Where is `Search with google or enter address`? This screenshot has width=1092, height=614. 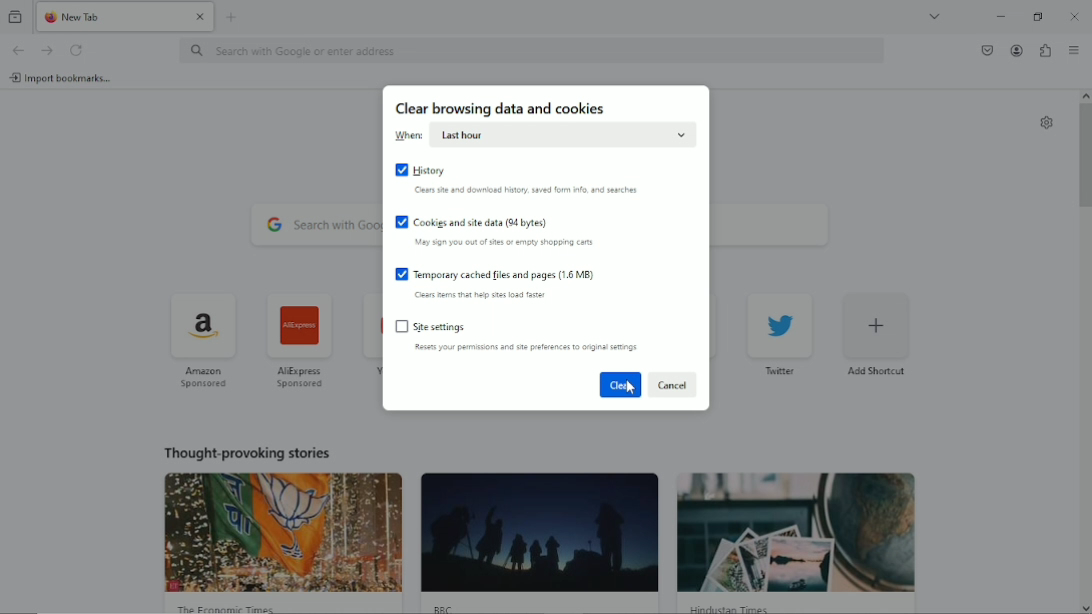
Search with google or enter address is located at coordinates (534, 50).